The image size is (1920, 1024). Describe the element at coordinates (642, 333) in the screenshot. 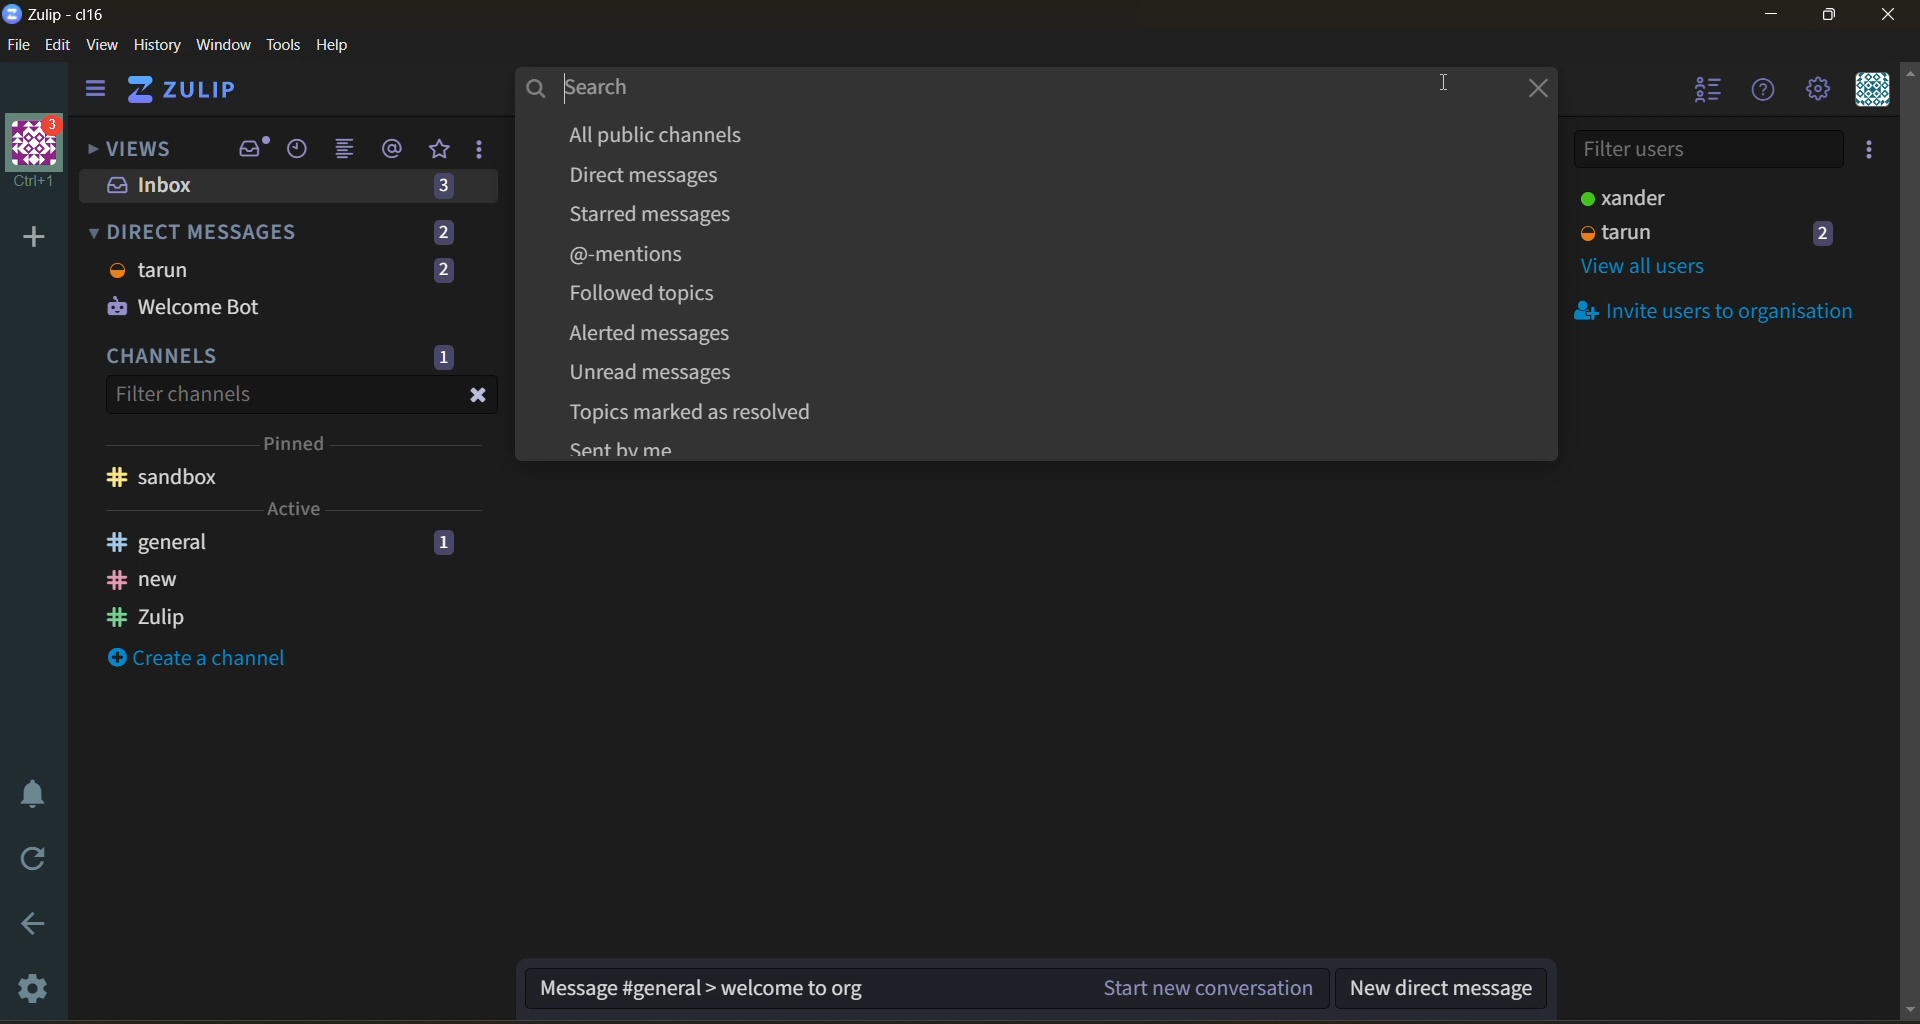

I see `Alerted messages` at that location.